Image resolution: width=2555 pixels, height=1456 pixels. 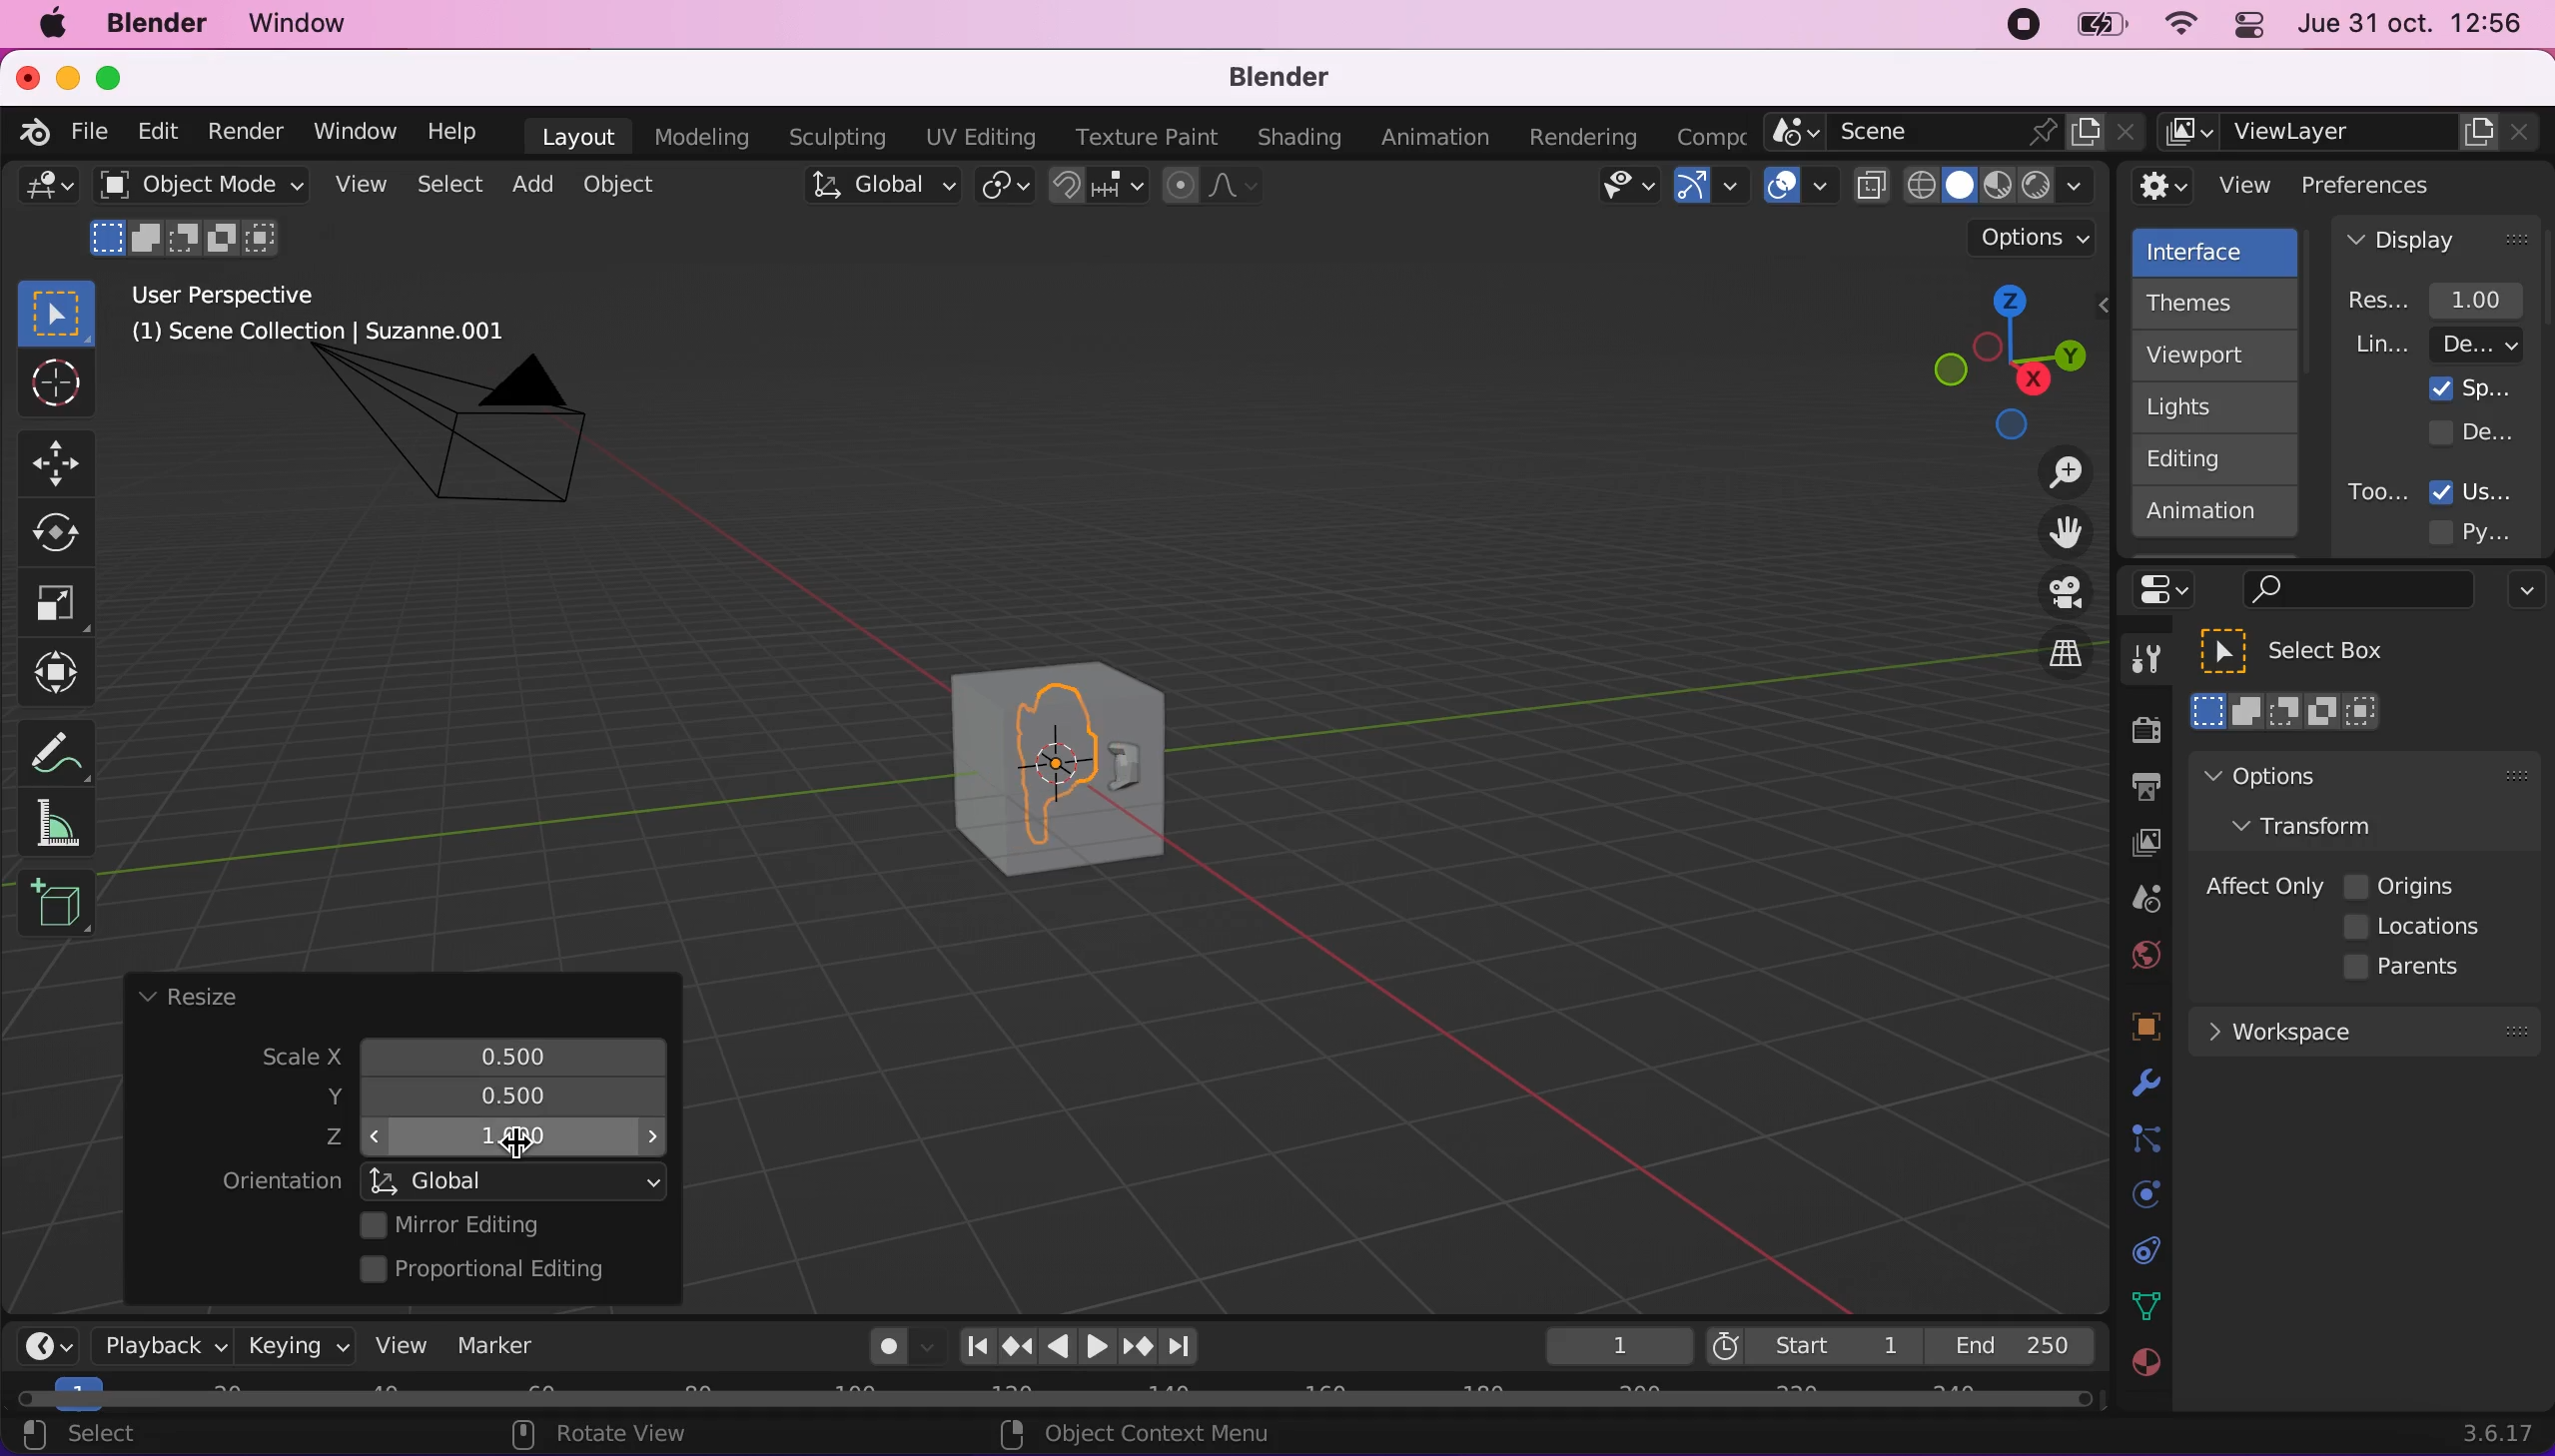 What do you see at coordinates (283, 1059) in the screenshot?
I see `scale` at bounding box center [283, 1059].